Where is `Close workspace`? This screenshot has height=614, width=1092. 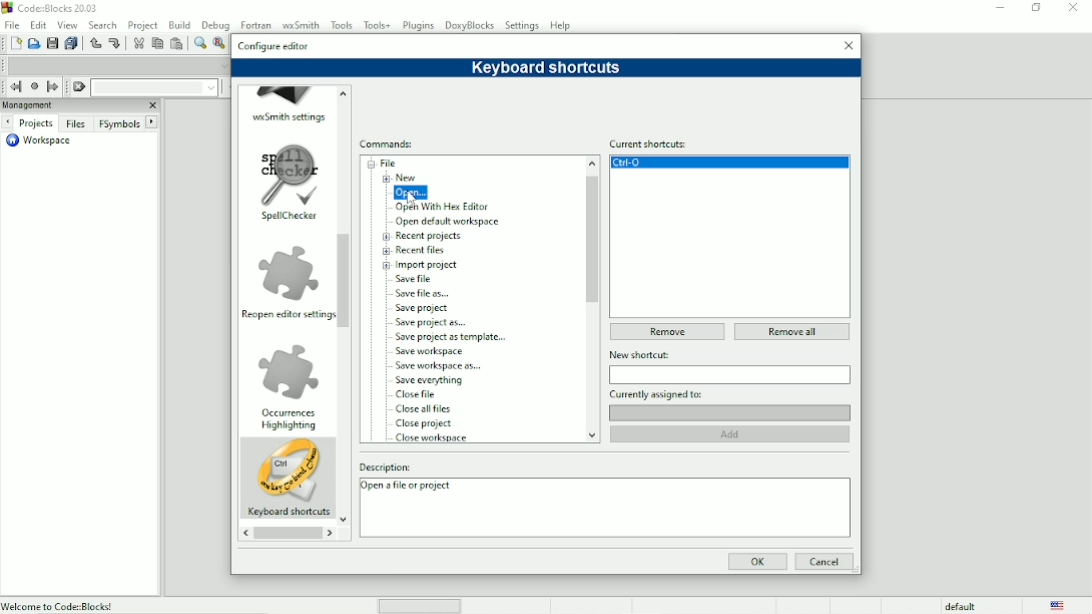
Close workspace is located at coordinates (435, 438).